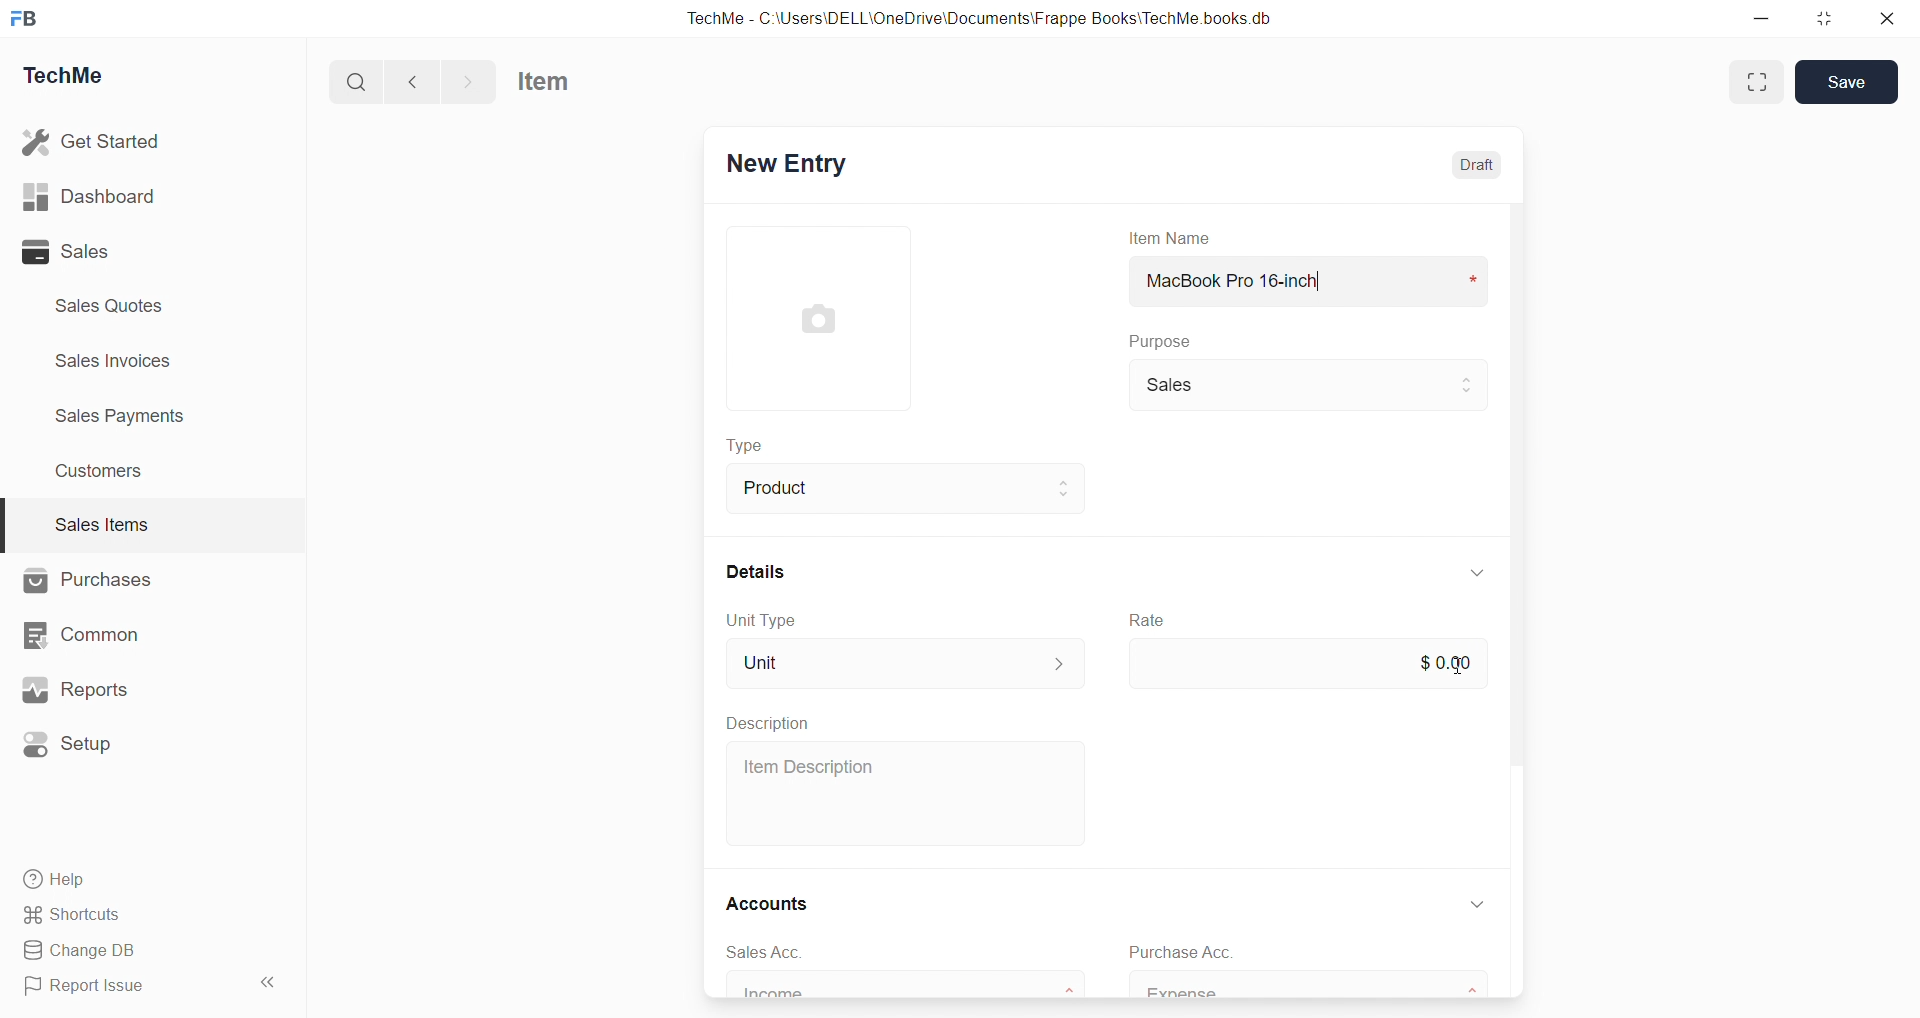 Image resolution: width=1920 pixels, height=1018 pixels. Describe the element at coordinates (905, 663) in the screenshot. I see `Unit` at that location.